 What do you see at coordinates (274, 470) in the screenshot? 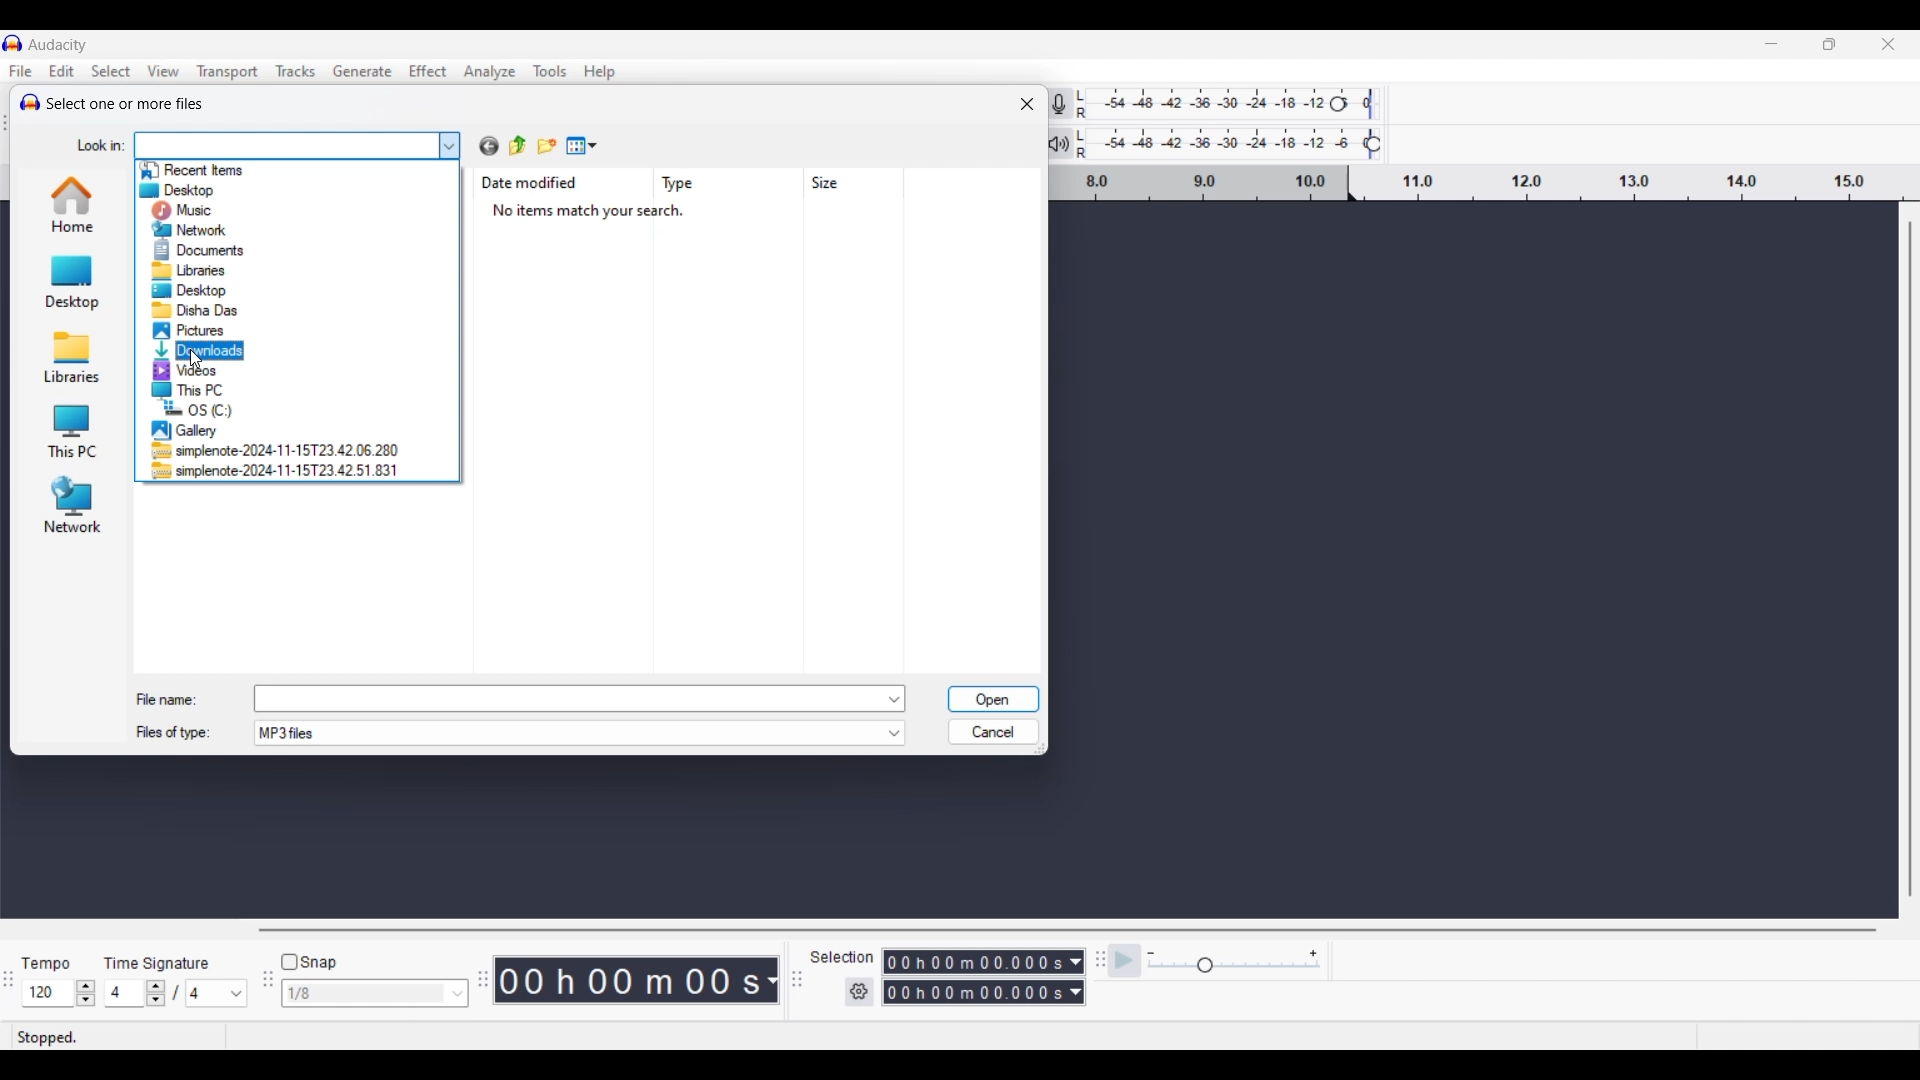
I see ` simplenote-2024-11-15T23.42.51 831` at bounding box center [274, 470].